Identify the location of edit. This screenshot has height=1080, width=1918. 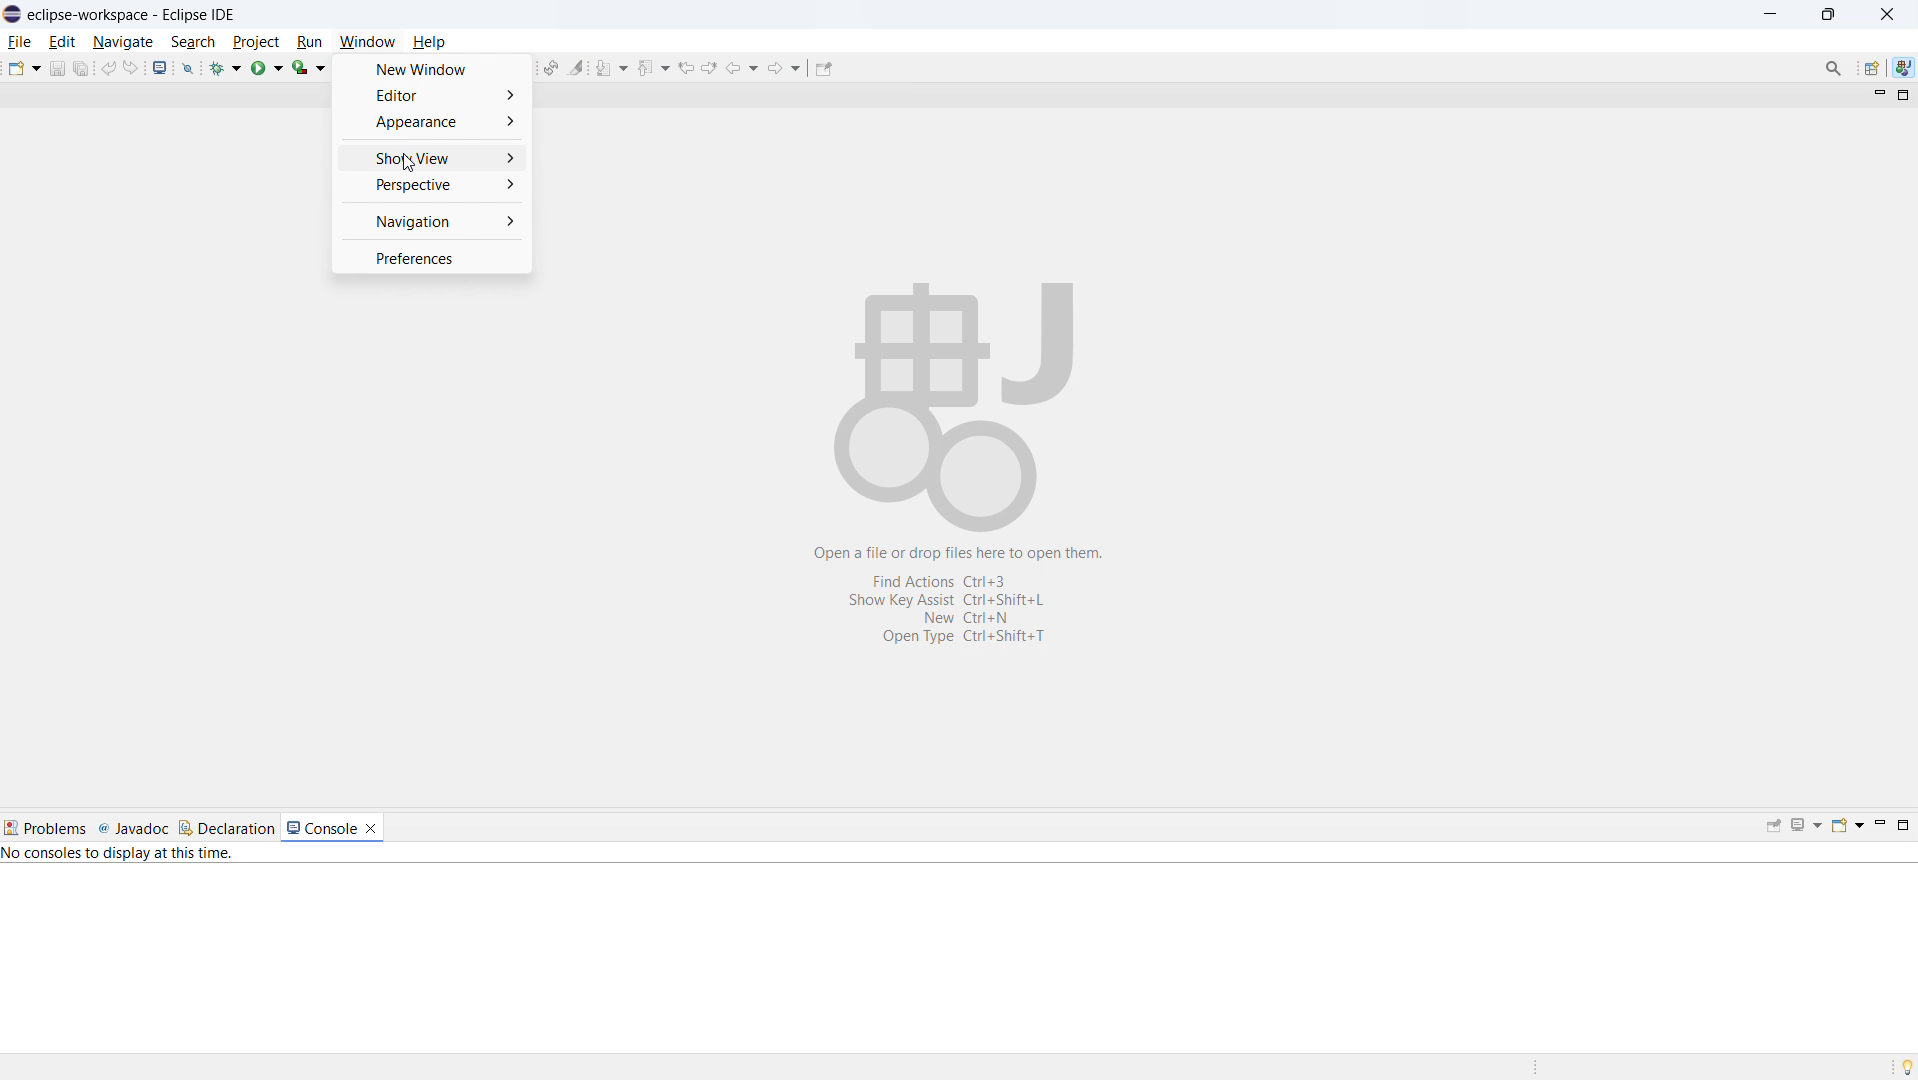
(63, 42).